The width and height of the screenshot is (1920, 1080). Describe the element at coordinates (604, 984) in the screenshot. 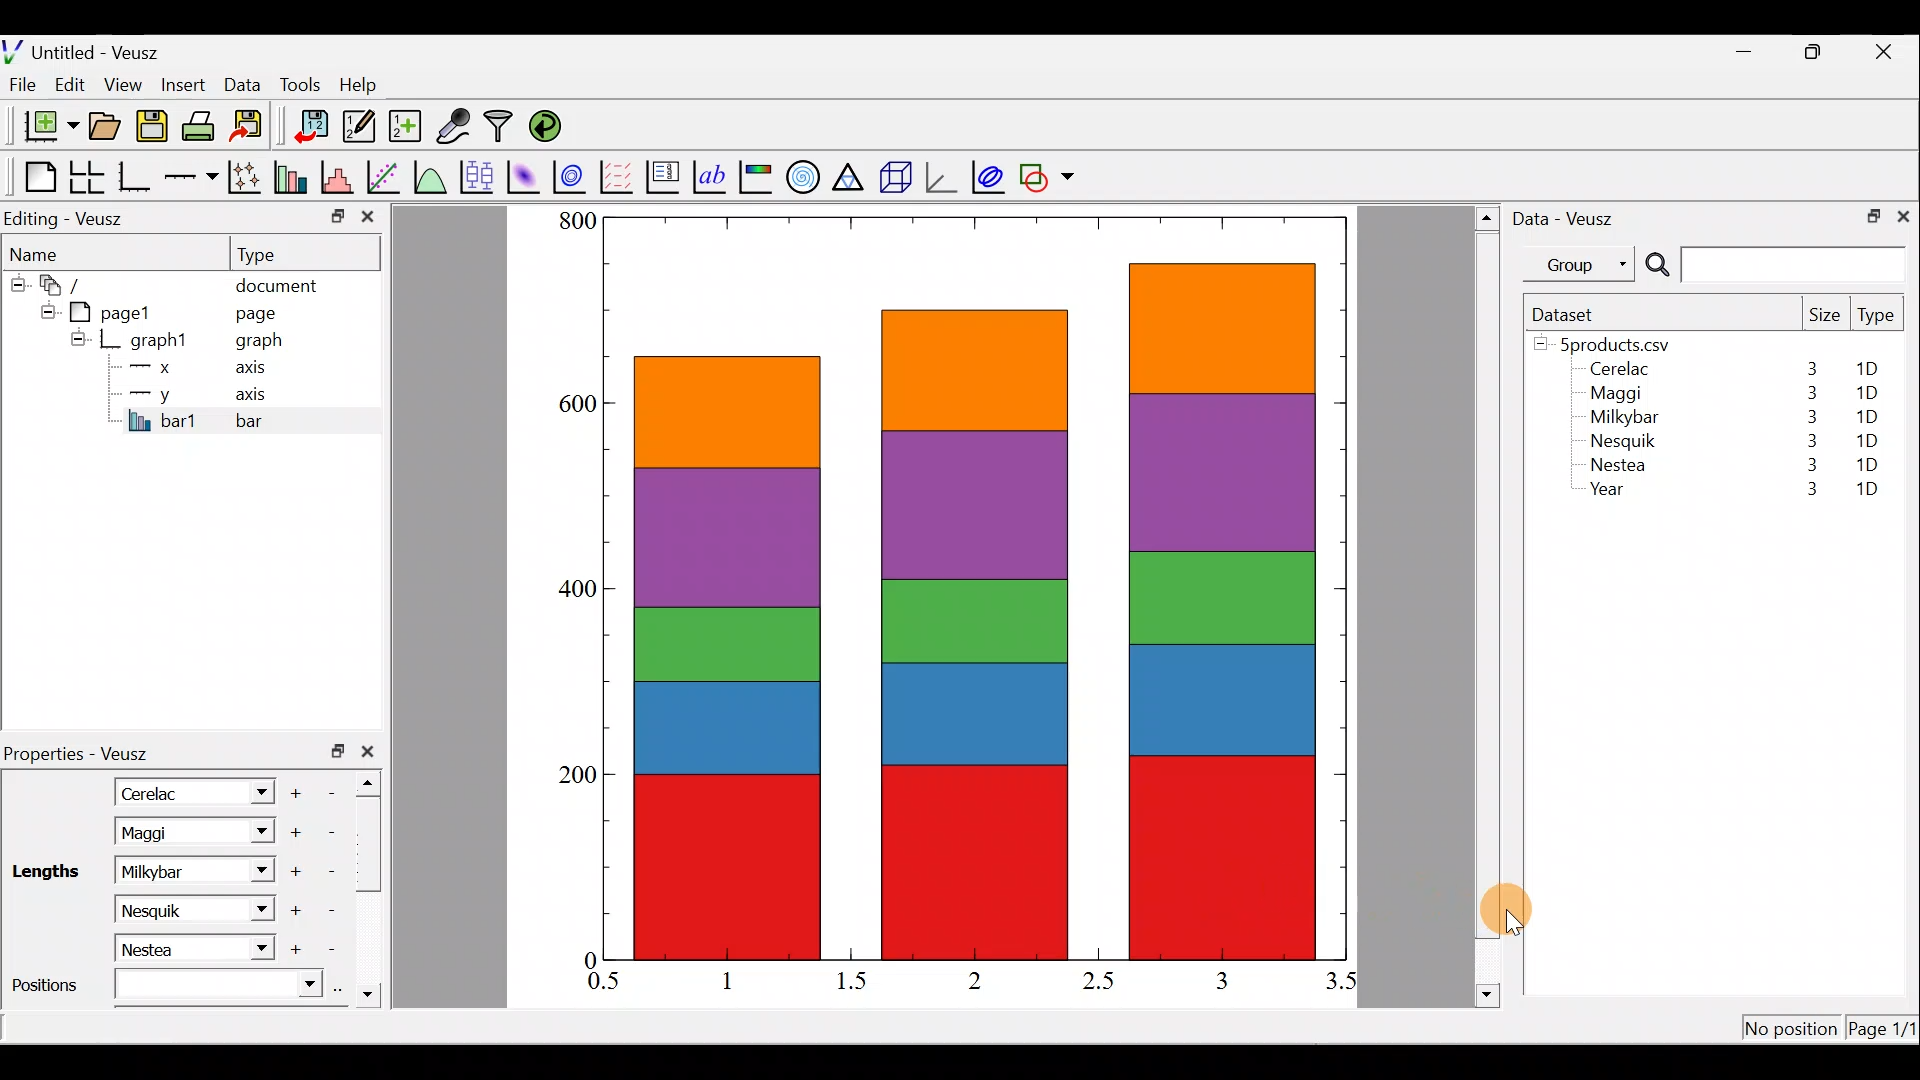

I see `0.5` at that location.